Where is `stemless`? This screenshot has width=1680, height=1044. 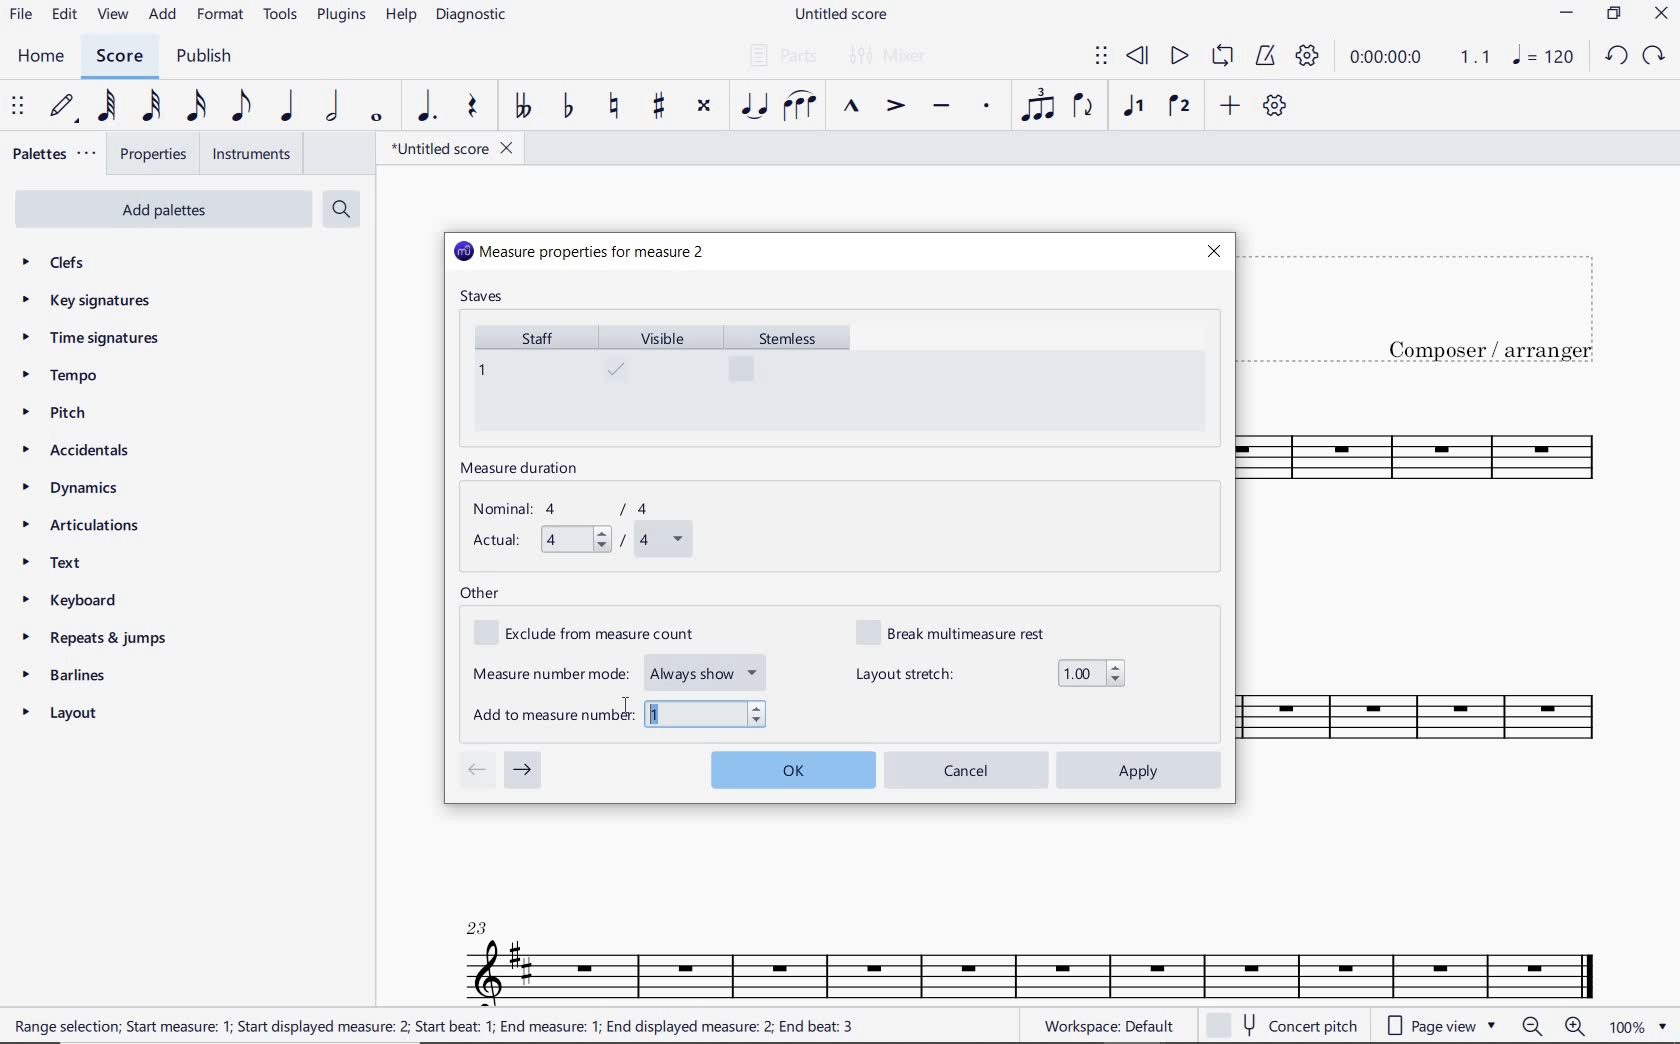 stemless is located at coordinates (796, 376).